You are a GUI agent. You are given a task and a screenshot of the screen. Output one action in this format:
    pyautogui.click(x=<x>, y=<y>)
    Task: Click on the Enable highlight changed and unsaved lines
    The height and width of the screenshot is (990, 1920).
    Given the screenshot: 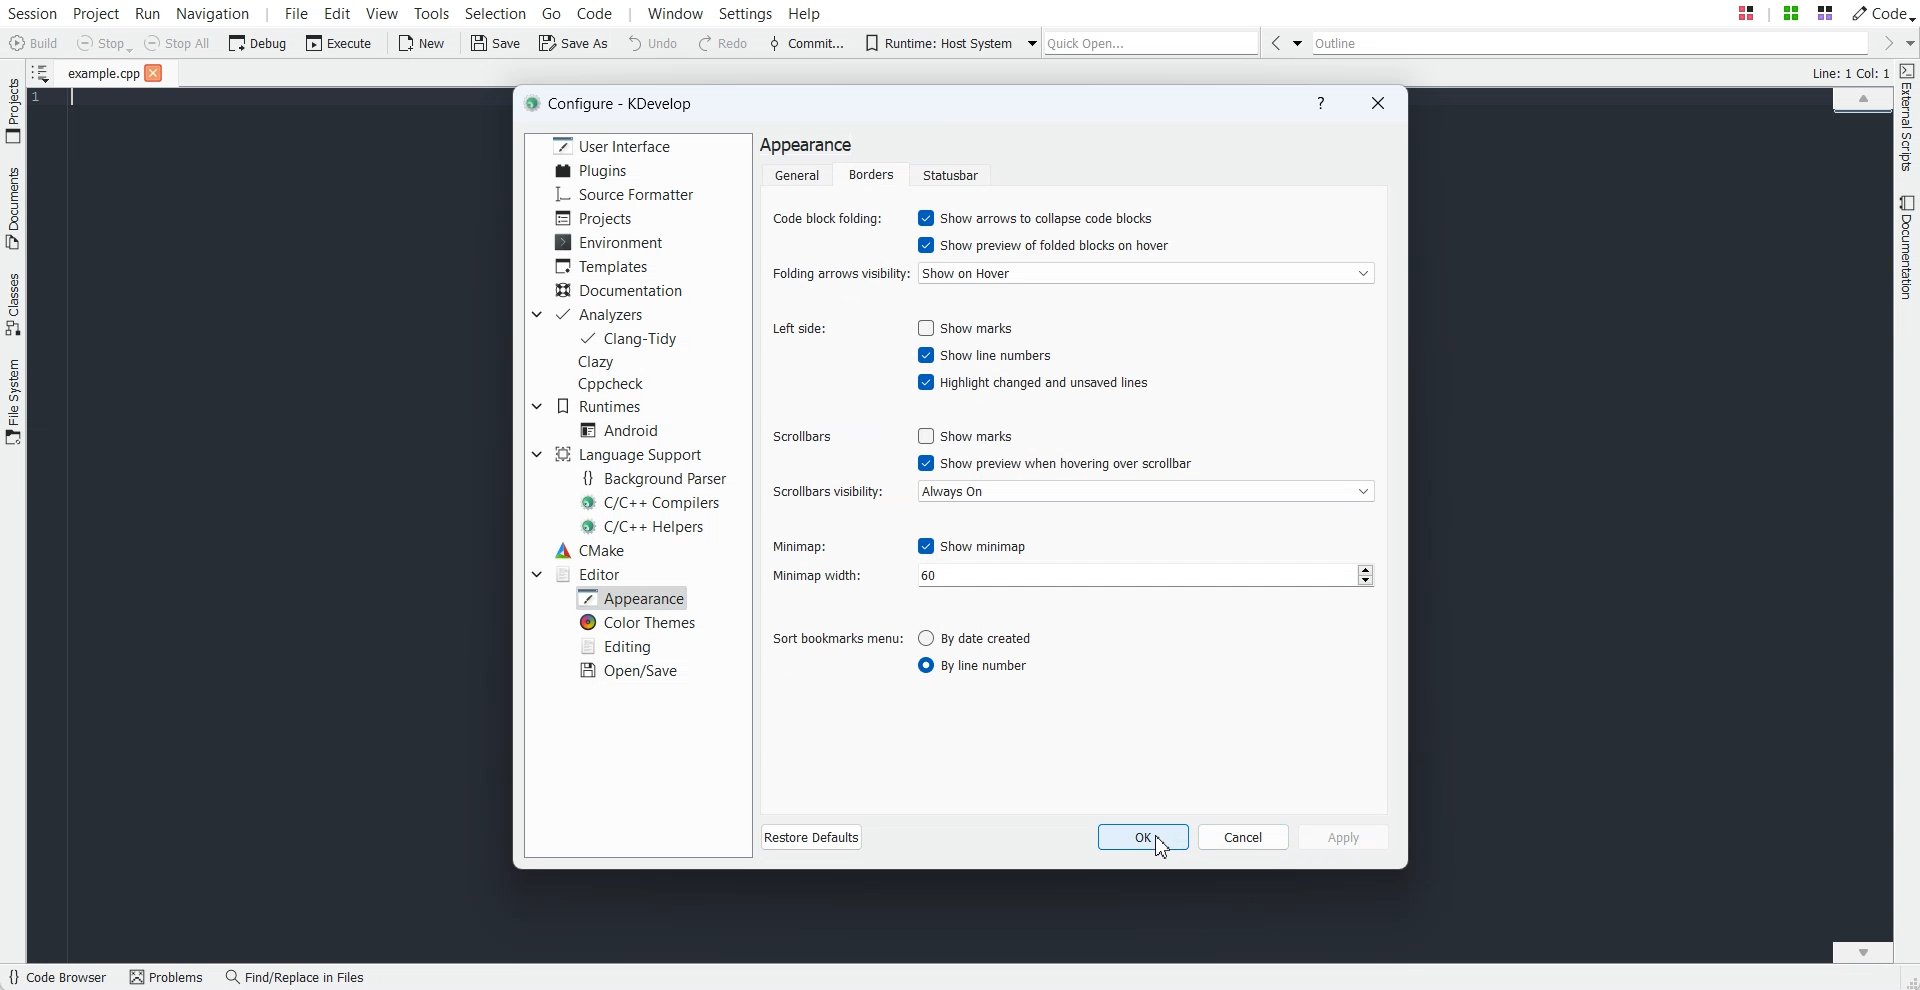 What is the action you would take?
    pyautogui.click(x=1032, y=381)
    